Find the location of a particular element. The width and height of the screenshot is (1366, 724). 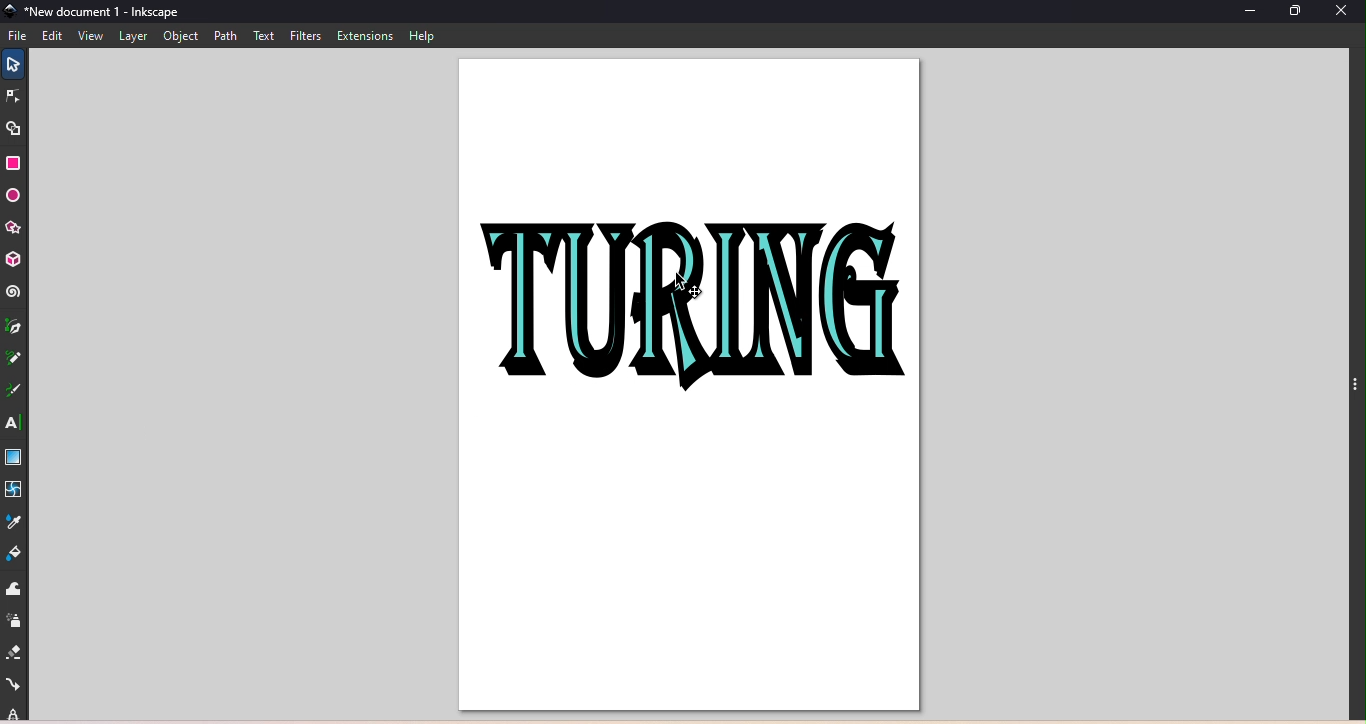

Layer is located at coordinates (135, 38).